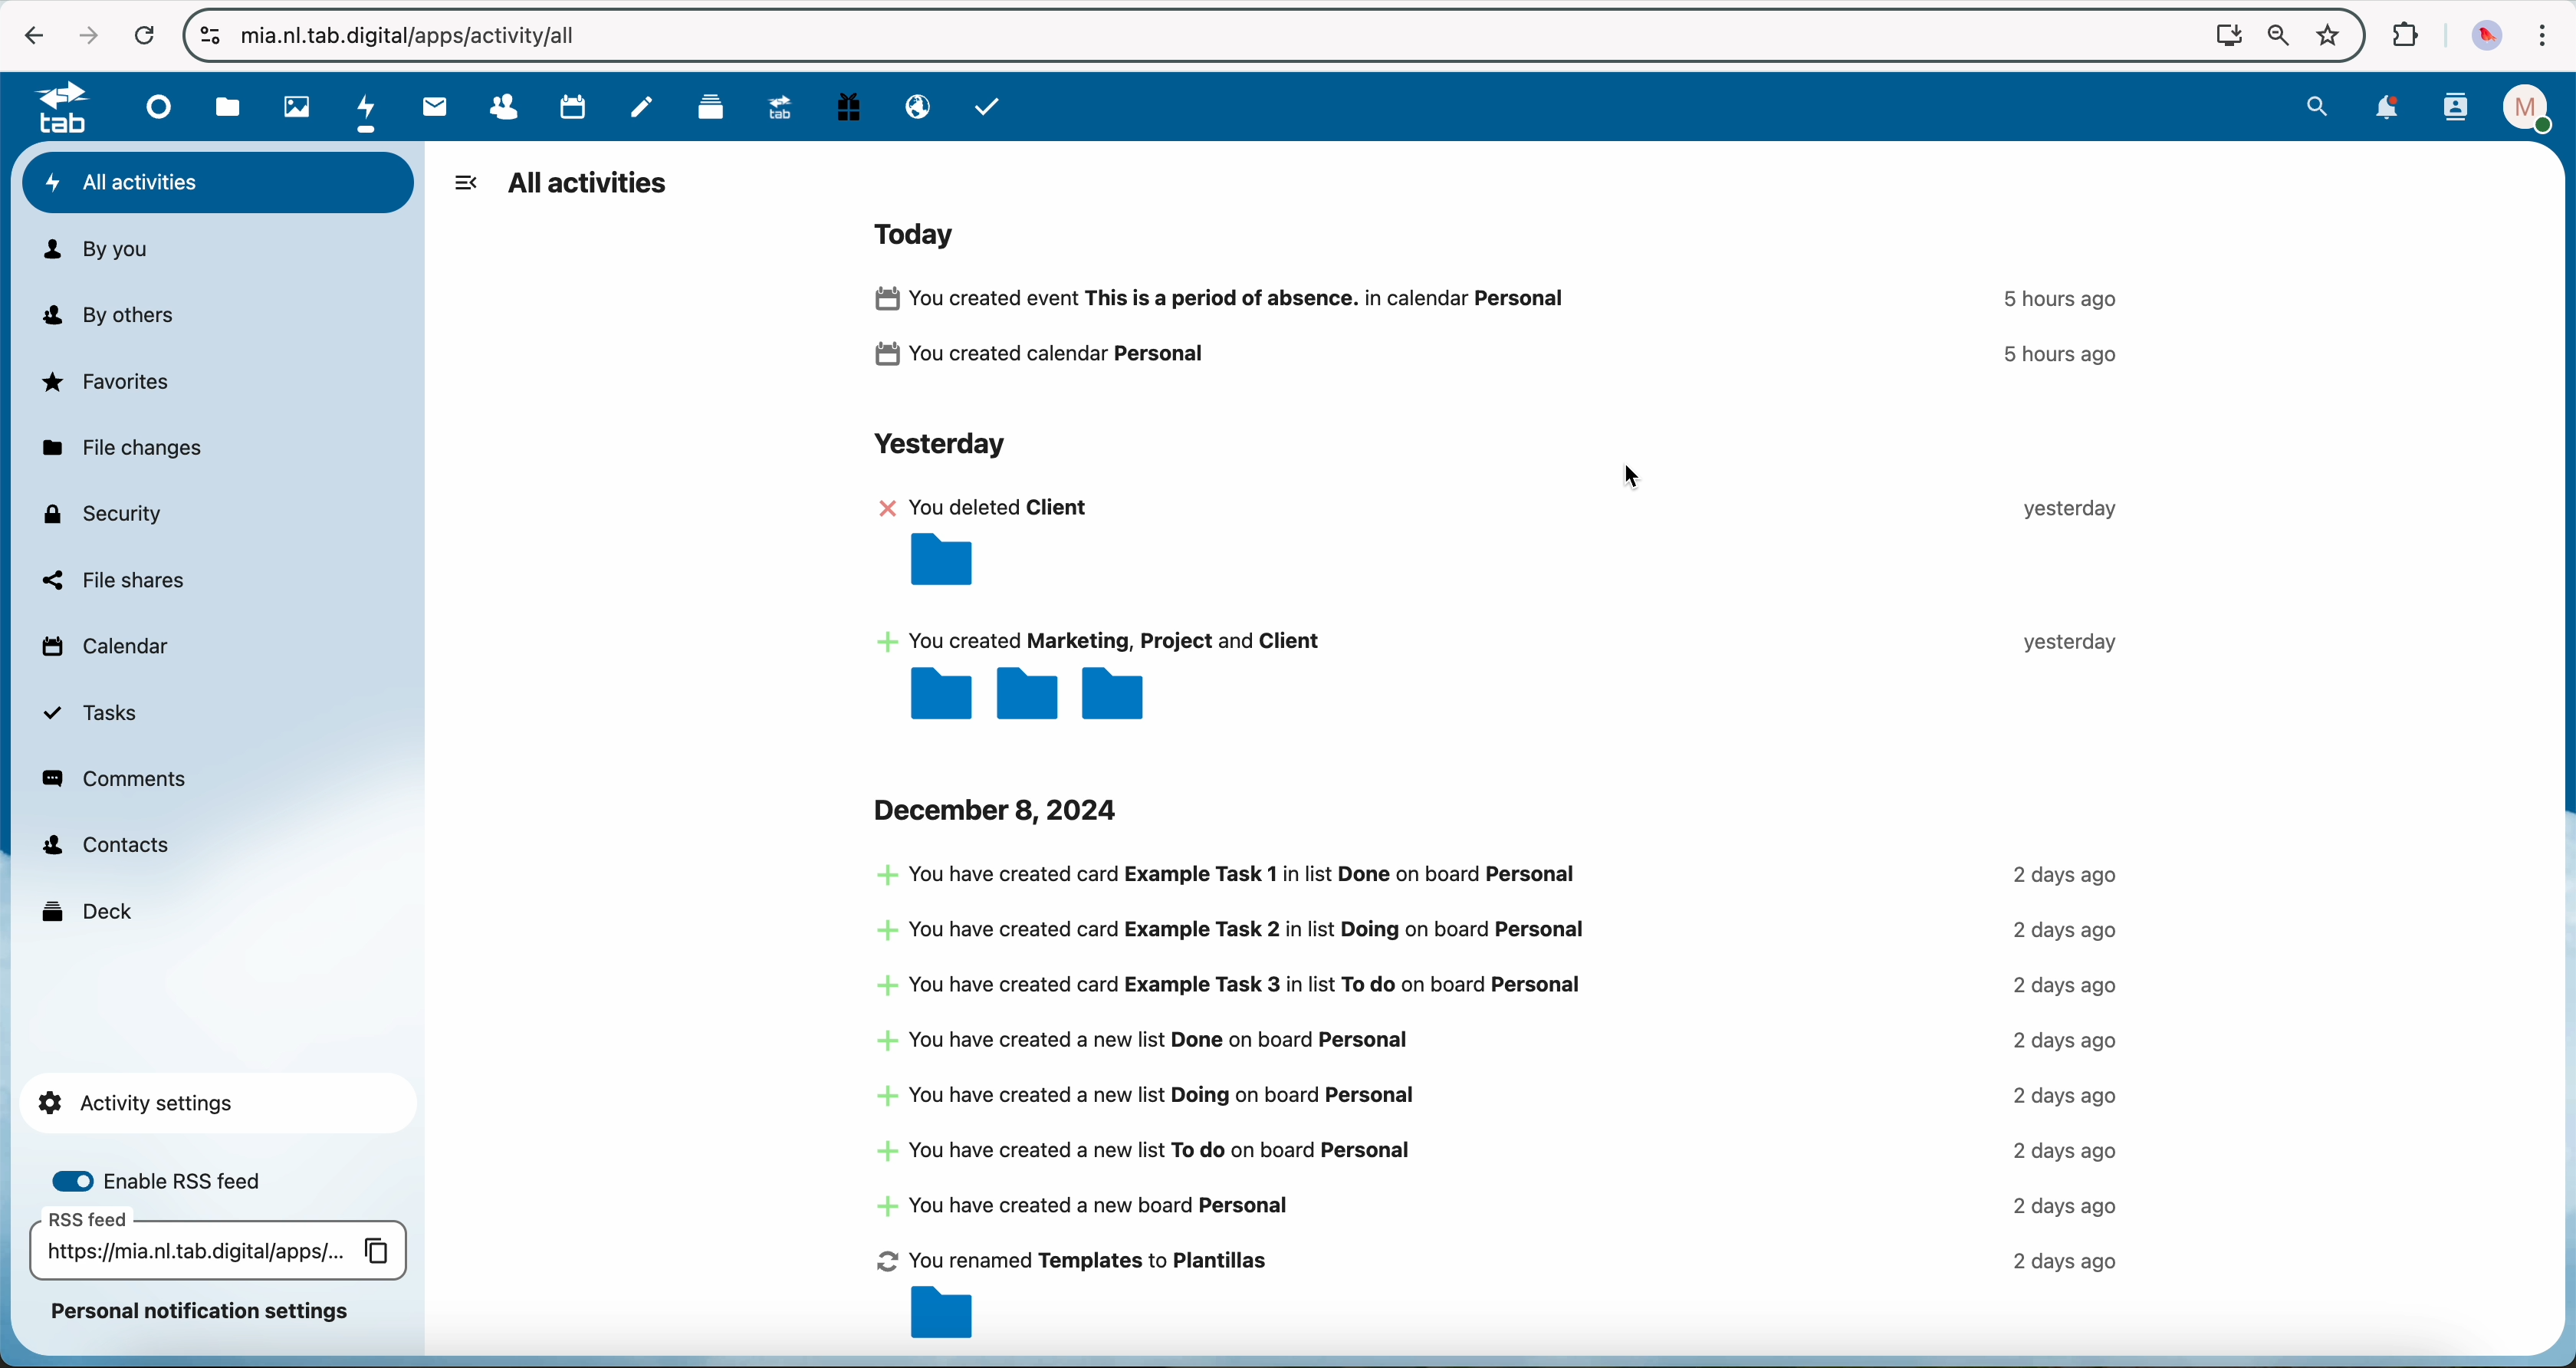 This screenshot has height=1368, width=2576. Describe the element at coordinates (174, 1178) in the screenshot. I see `enable RSS feed` at that location.